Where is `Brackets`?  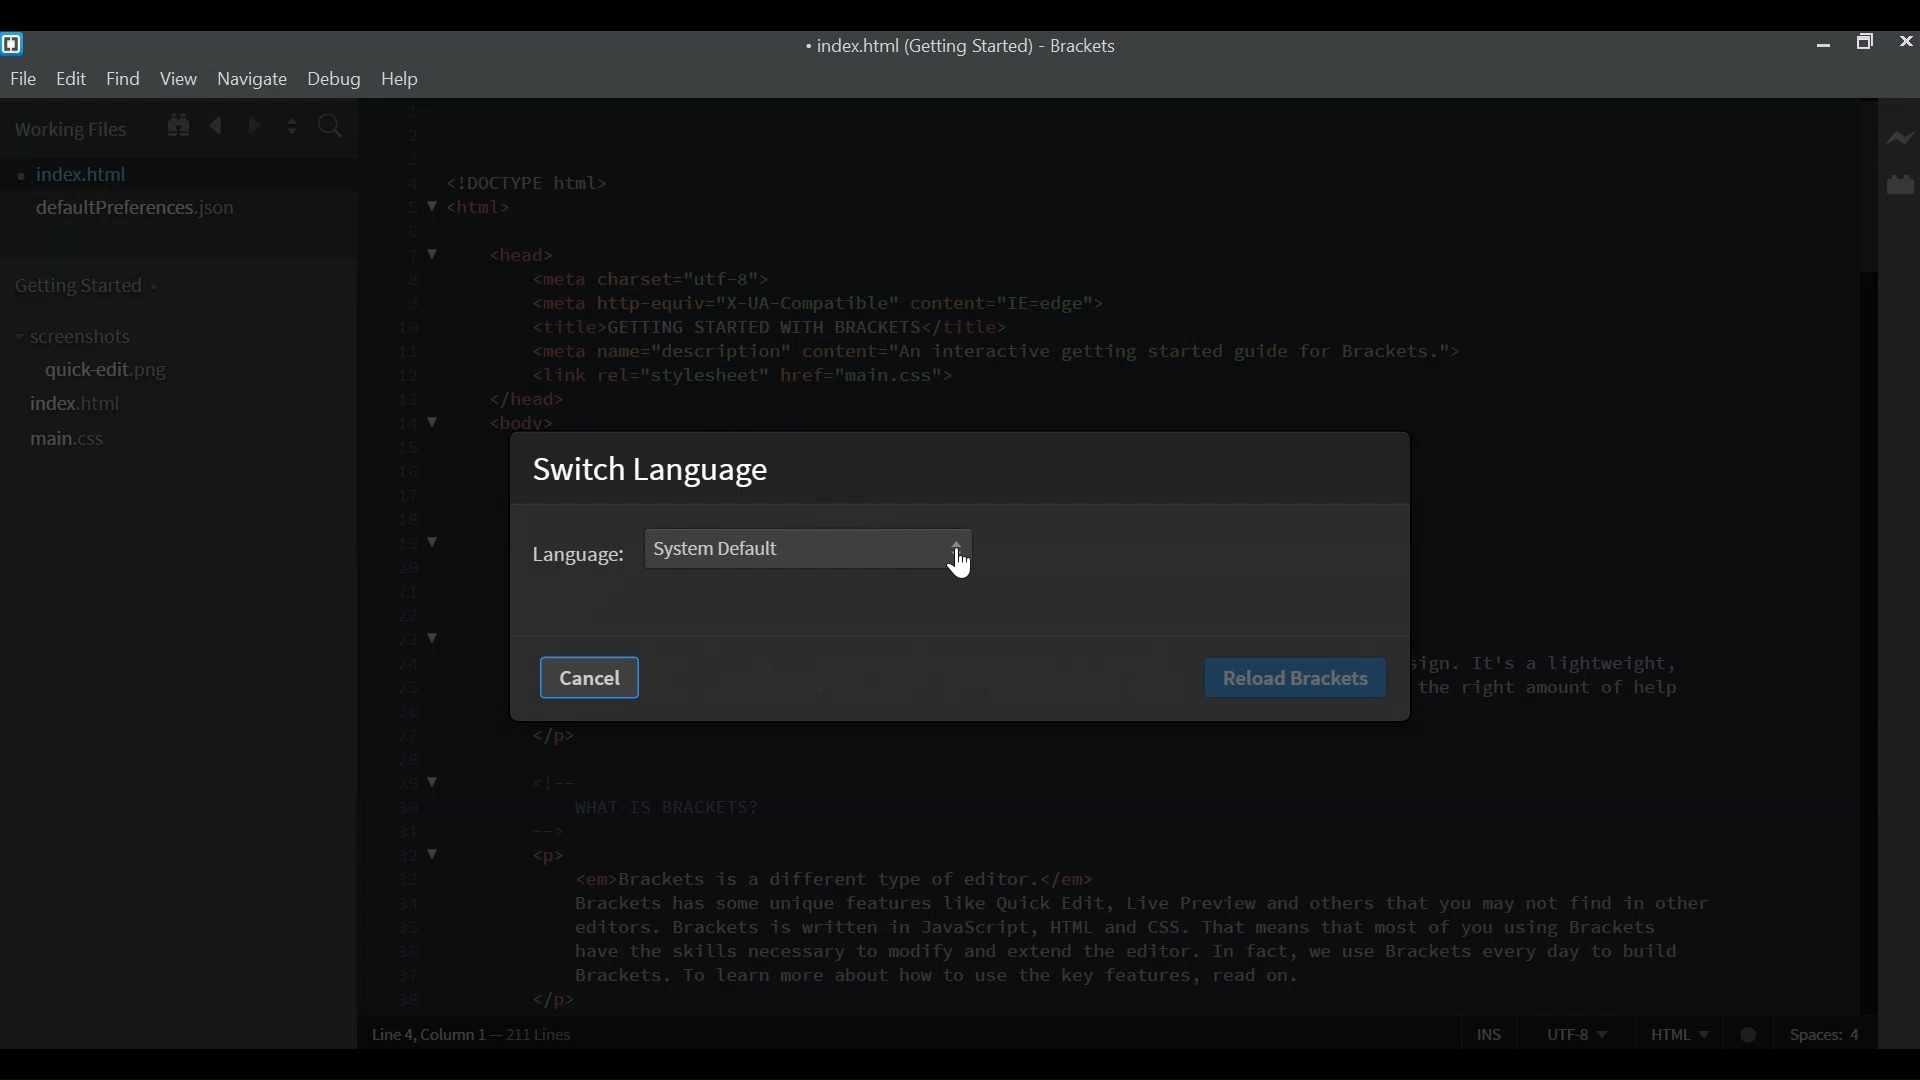 Brackets is located at coordinates (1082, 47).